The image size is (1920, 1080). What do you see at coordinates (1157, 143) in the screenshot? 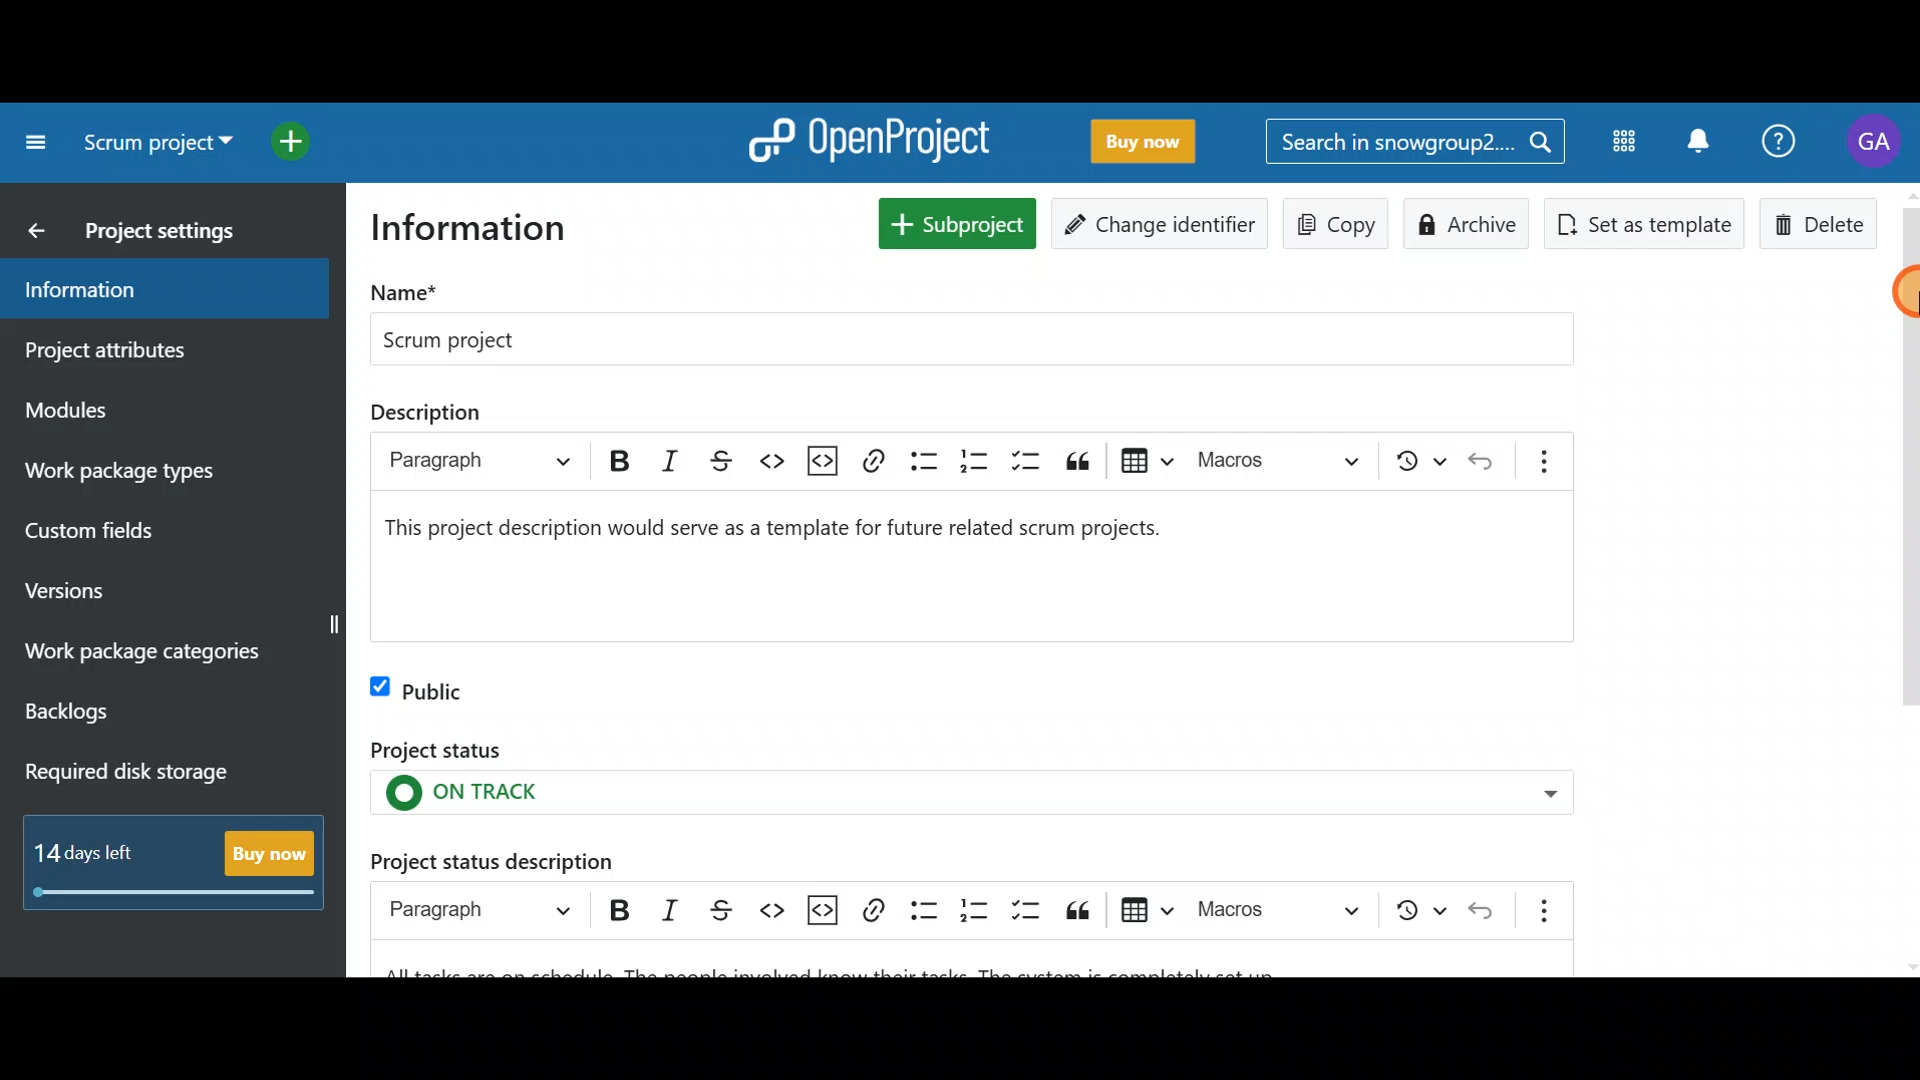
I see `Buy now` at bounding box center [1157, 143].